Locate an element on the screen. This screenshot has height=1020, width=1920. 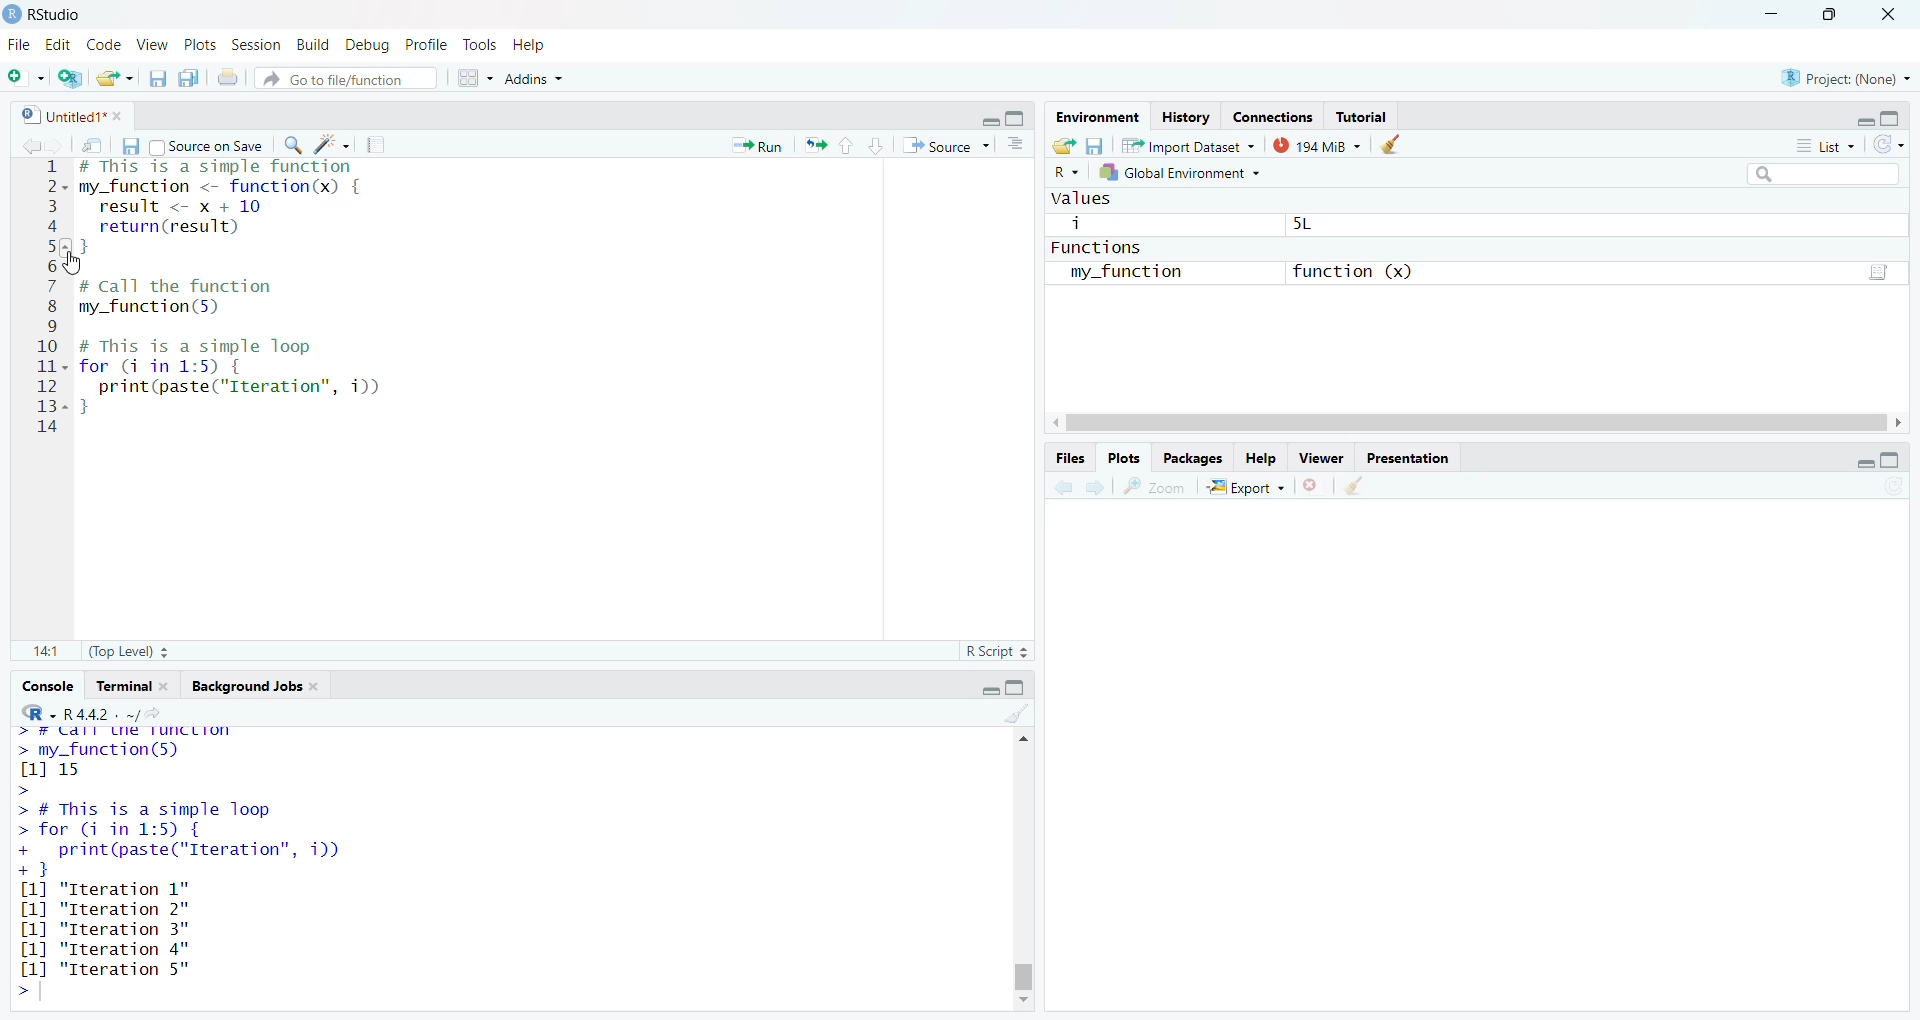
move up is located at coordinates (1020, 740).